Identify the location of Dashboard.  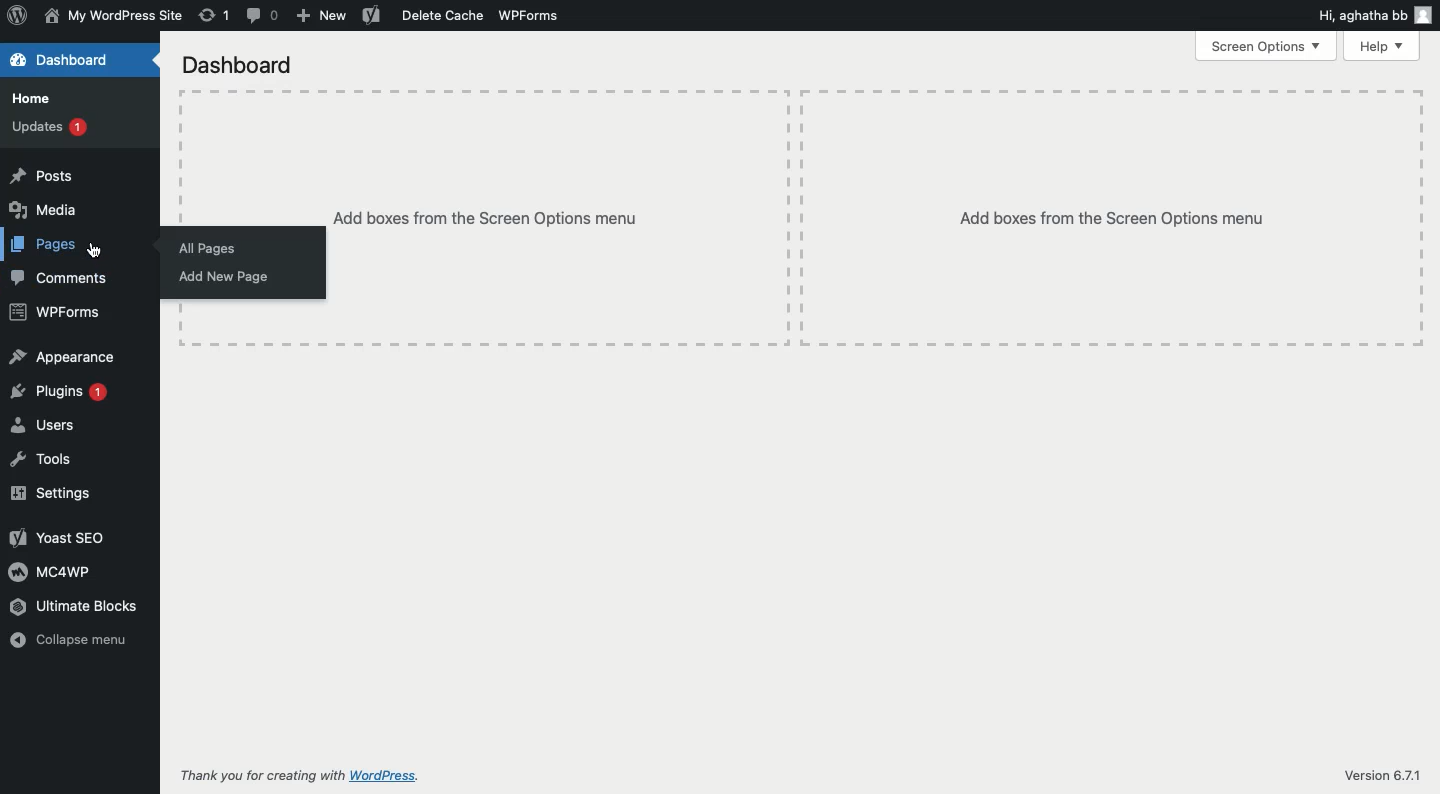
(59, 59).